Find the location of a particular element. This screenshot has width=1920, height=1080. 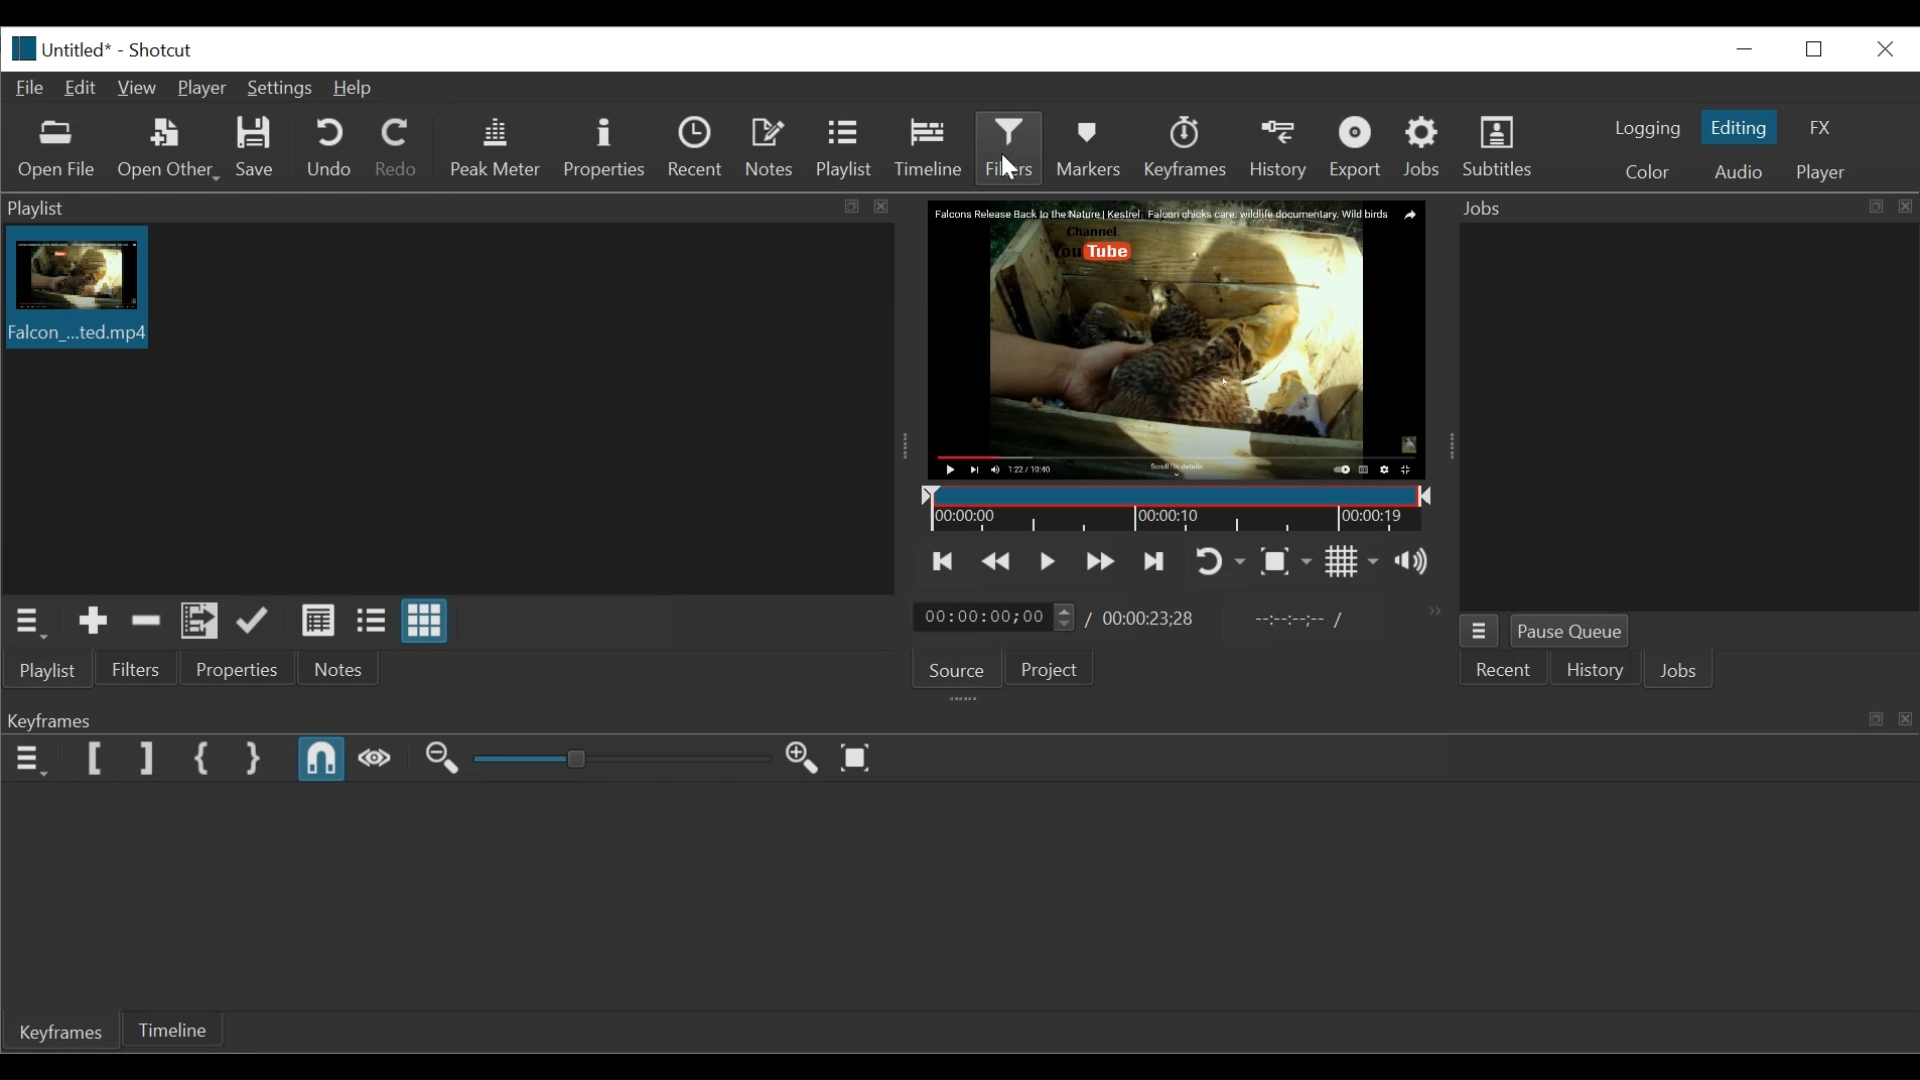

Filters is located at coordinates (1010, 150).